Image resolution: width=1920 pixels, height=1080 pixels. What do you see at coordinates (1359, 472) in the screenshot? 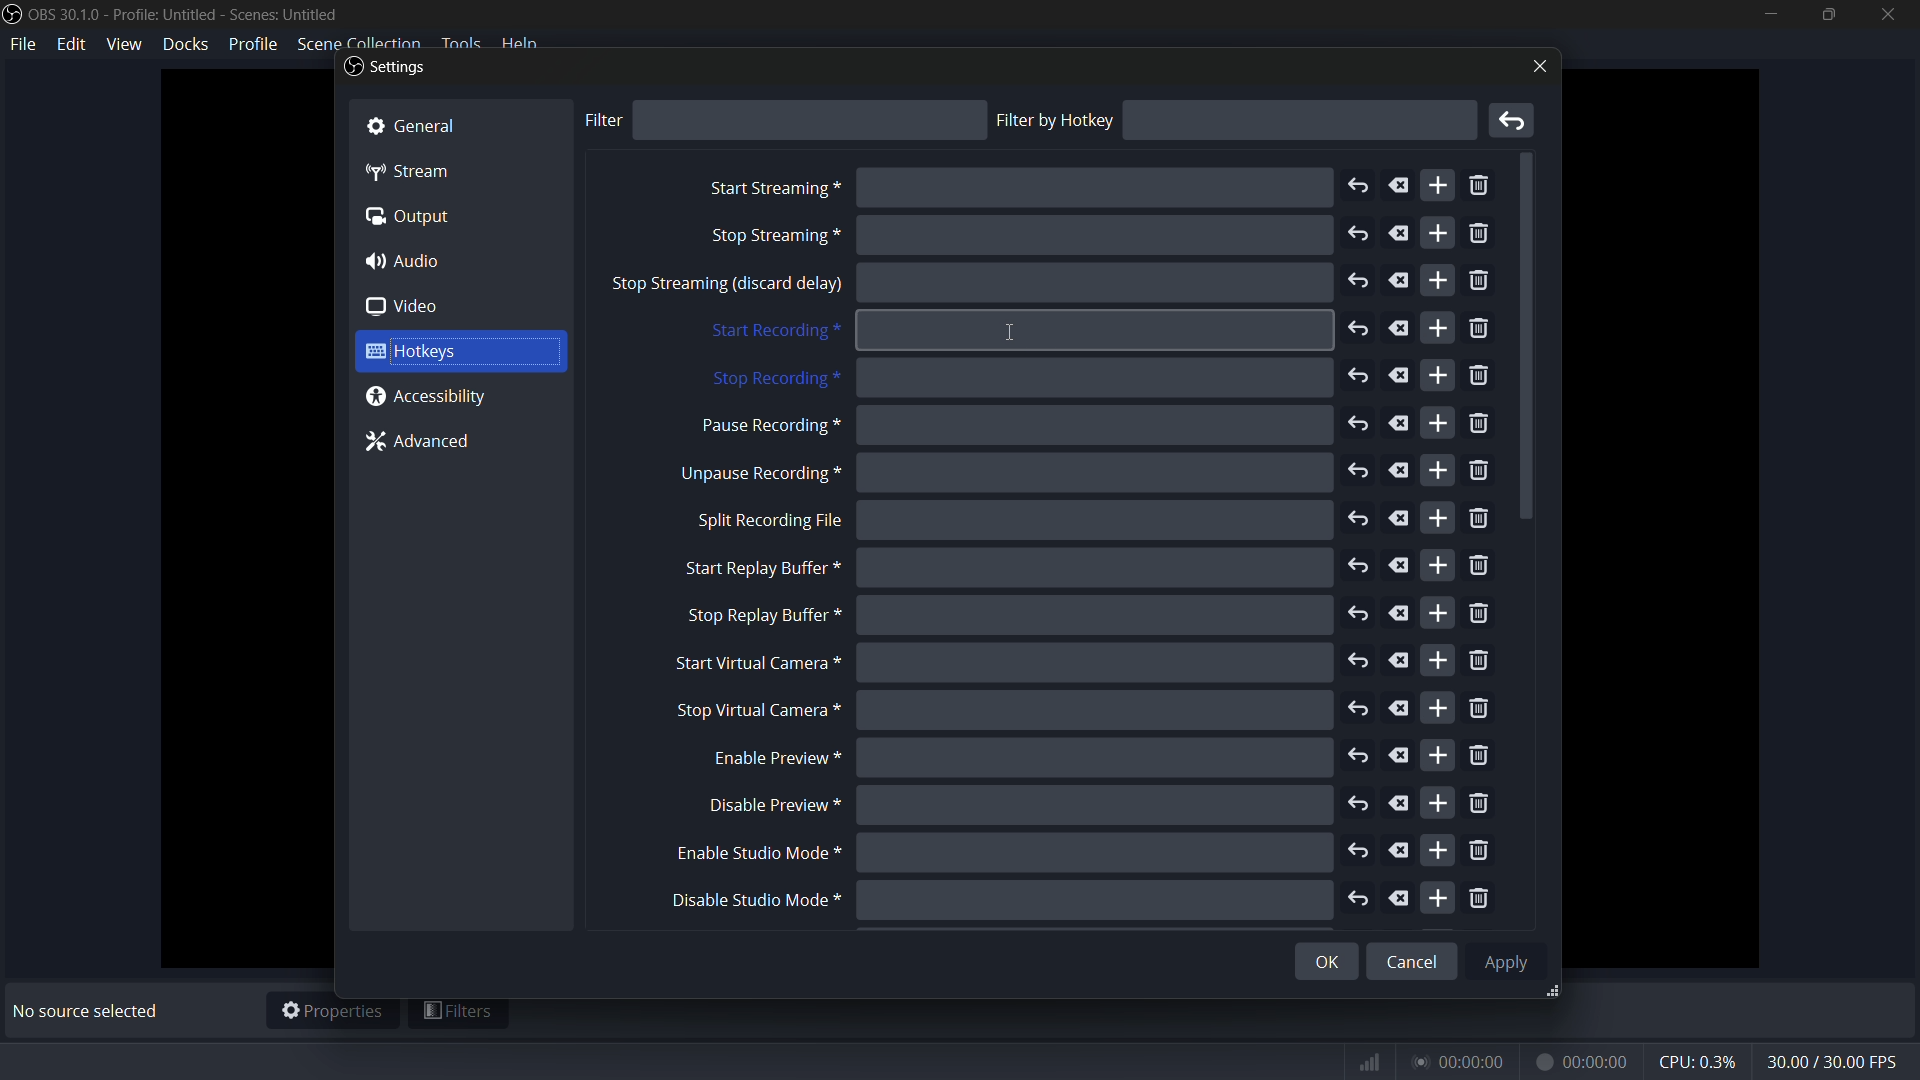
I see `undo` at bounding box center [1359, 472].